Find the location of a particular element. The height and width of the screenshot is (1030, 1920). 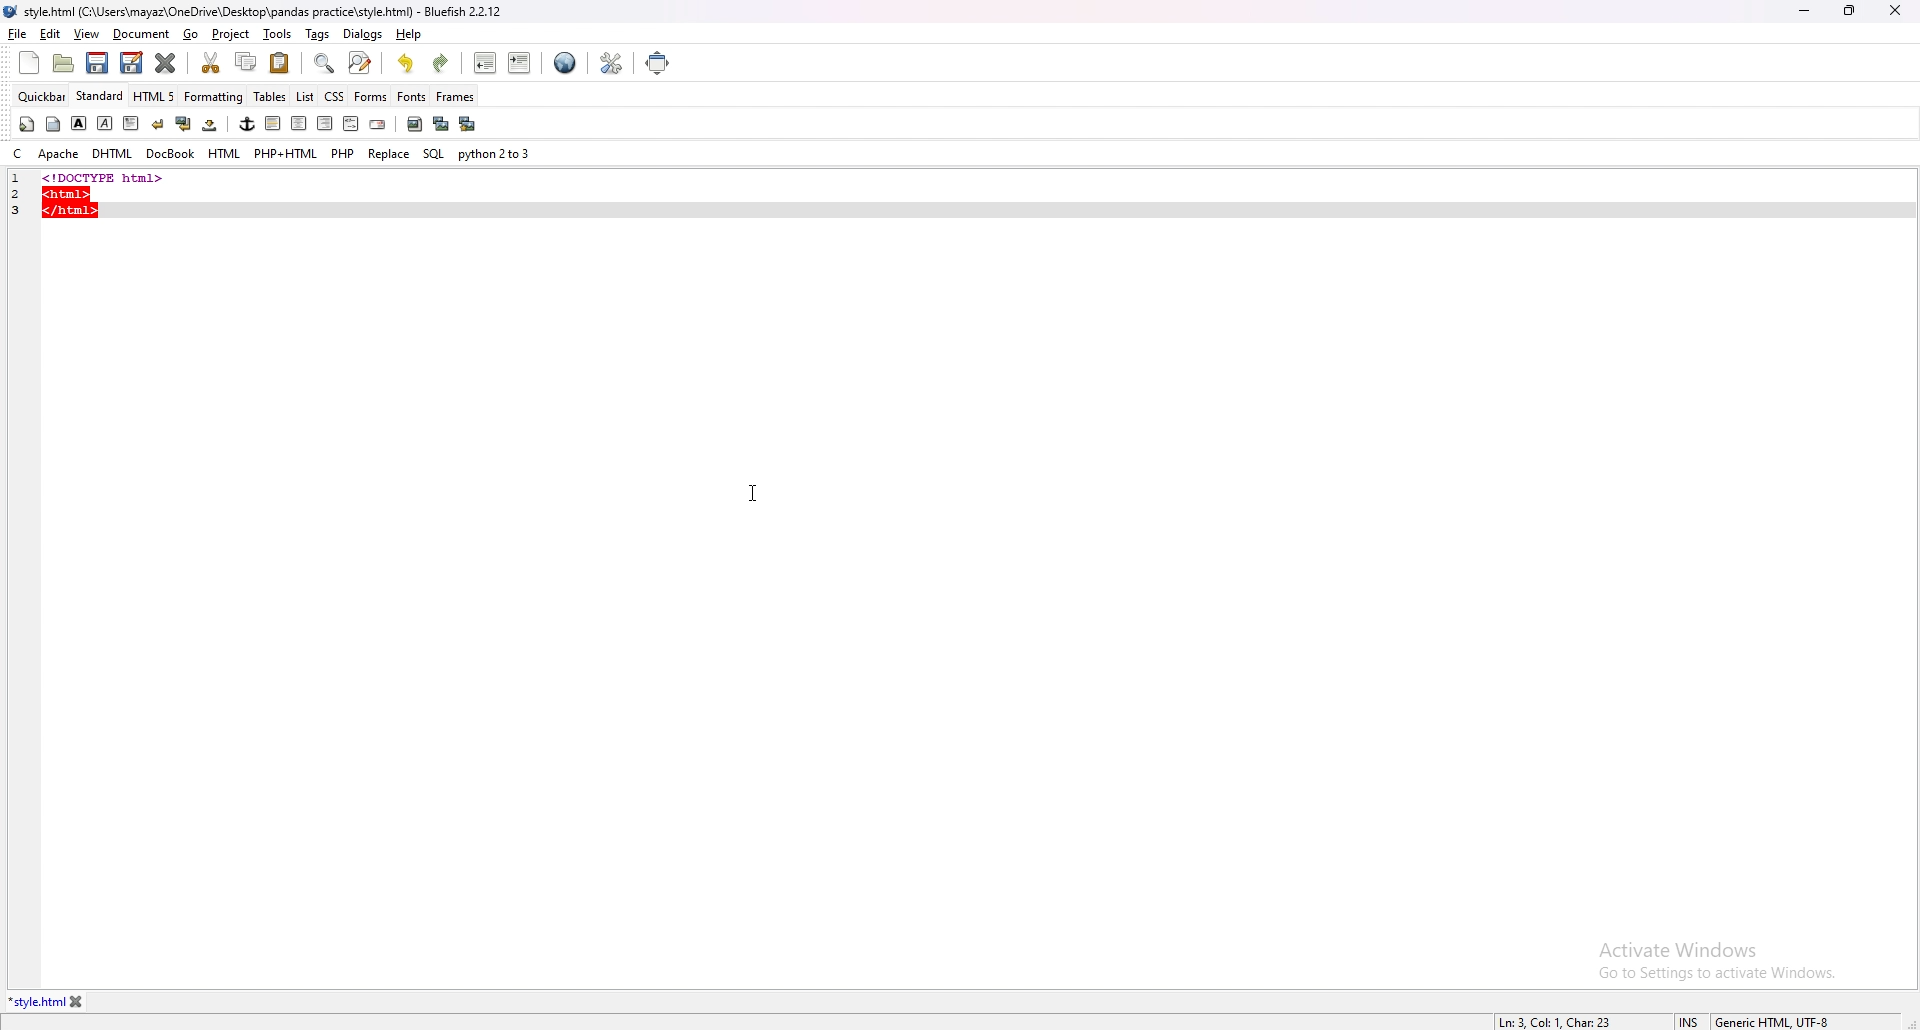

paragraph is located at coordinates (129, 122).